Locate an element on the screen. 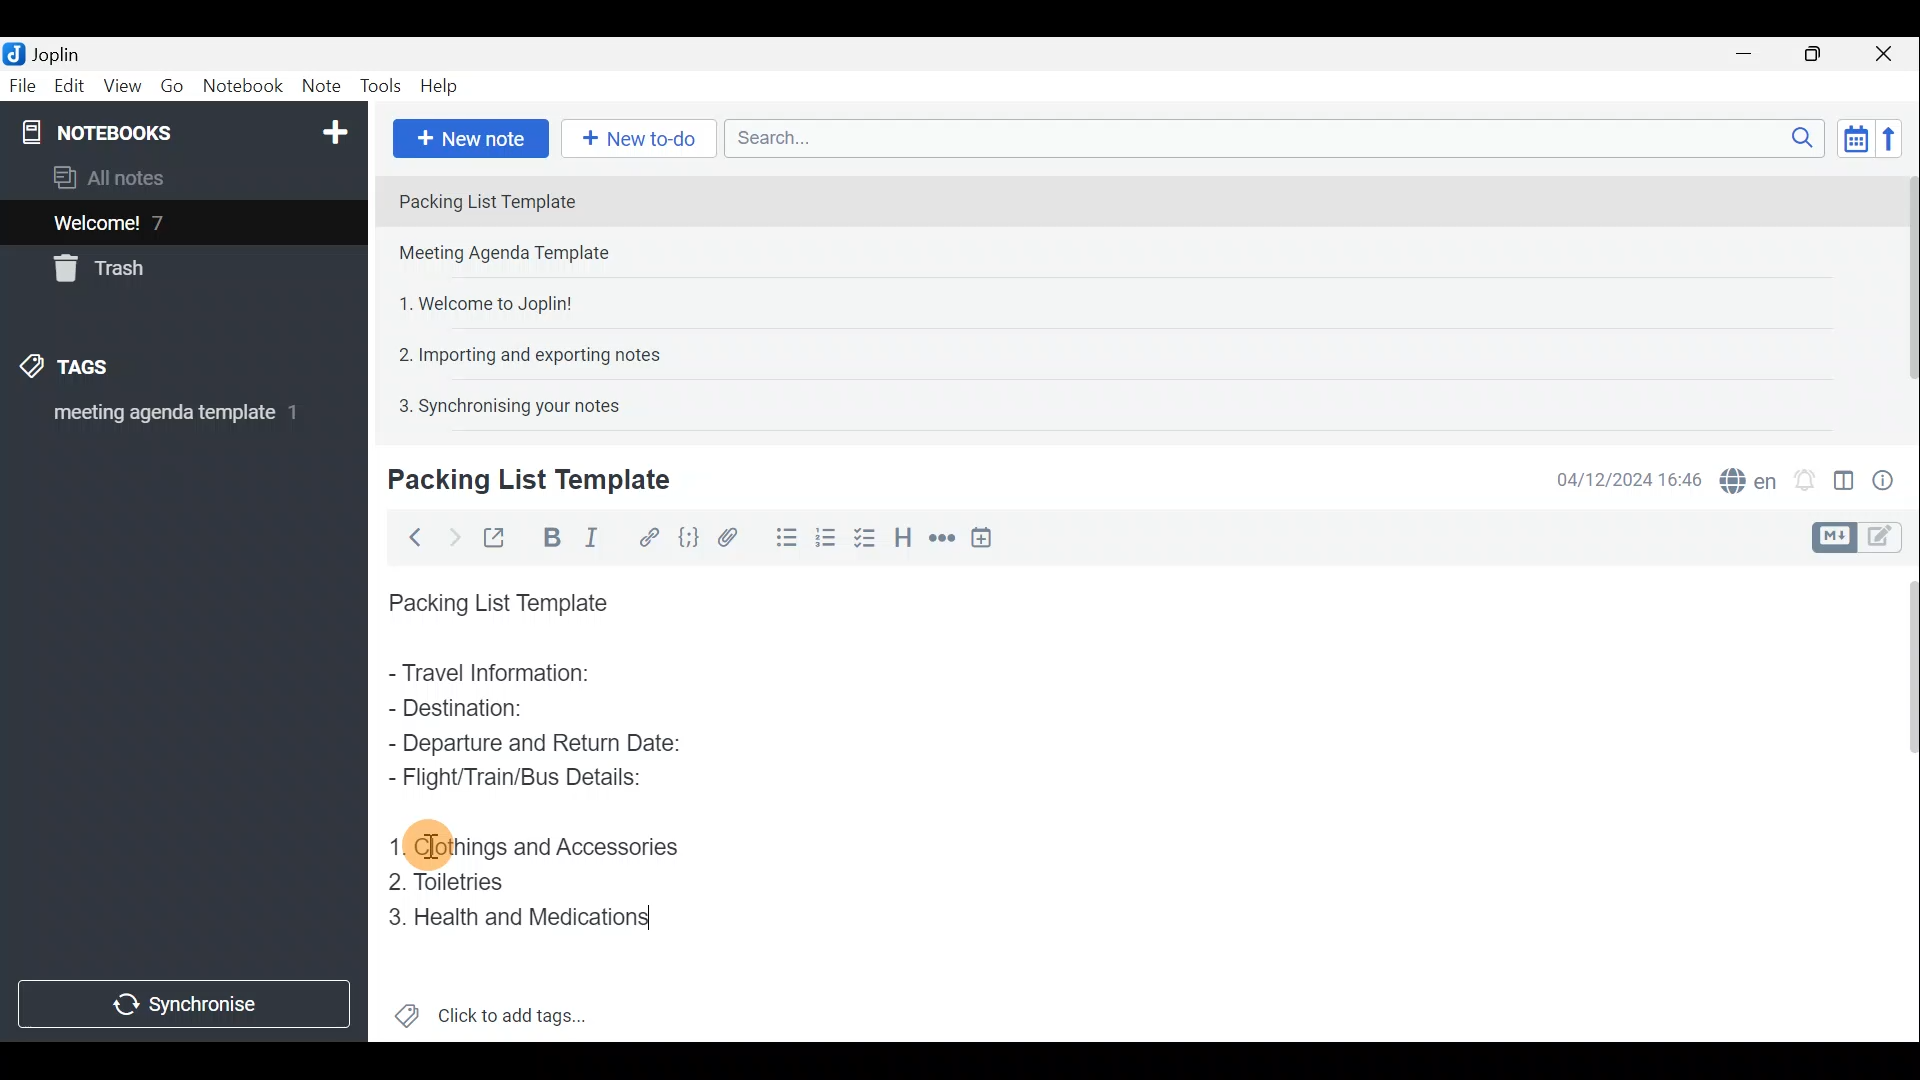 The image size is (1920, 1080). Toggle editor layout is located at coordinates (1843, 474).